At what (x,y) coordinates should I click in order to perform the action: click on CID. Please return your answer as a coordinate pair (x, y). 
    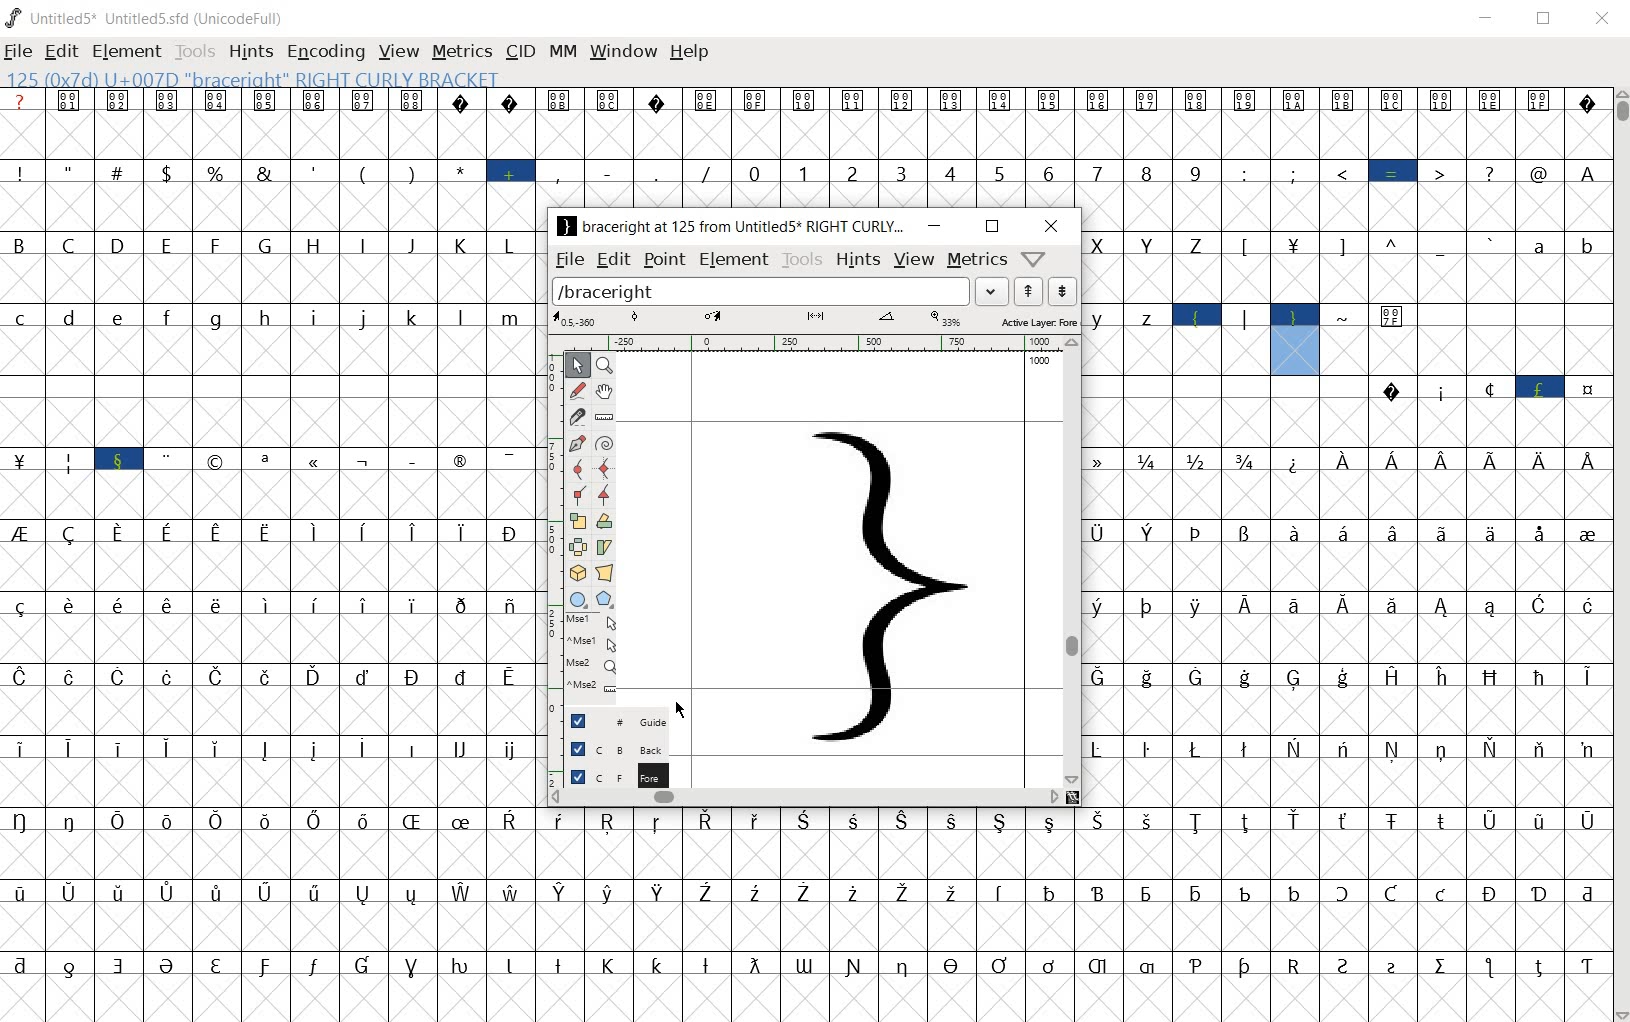
    Looking at the image, I should click on (520, 52).